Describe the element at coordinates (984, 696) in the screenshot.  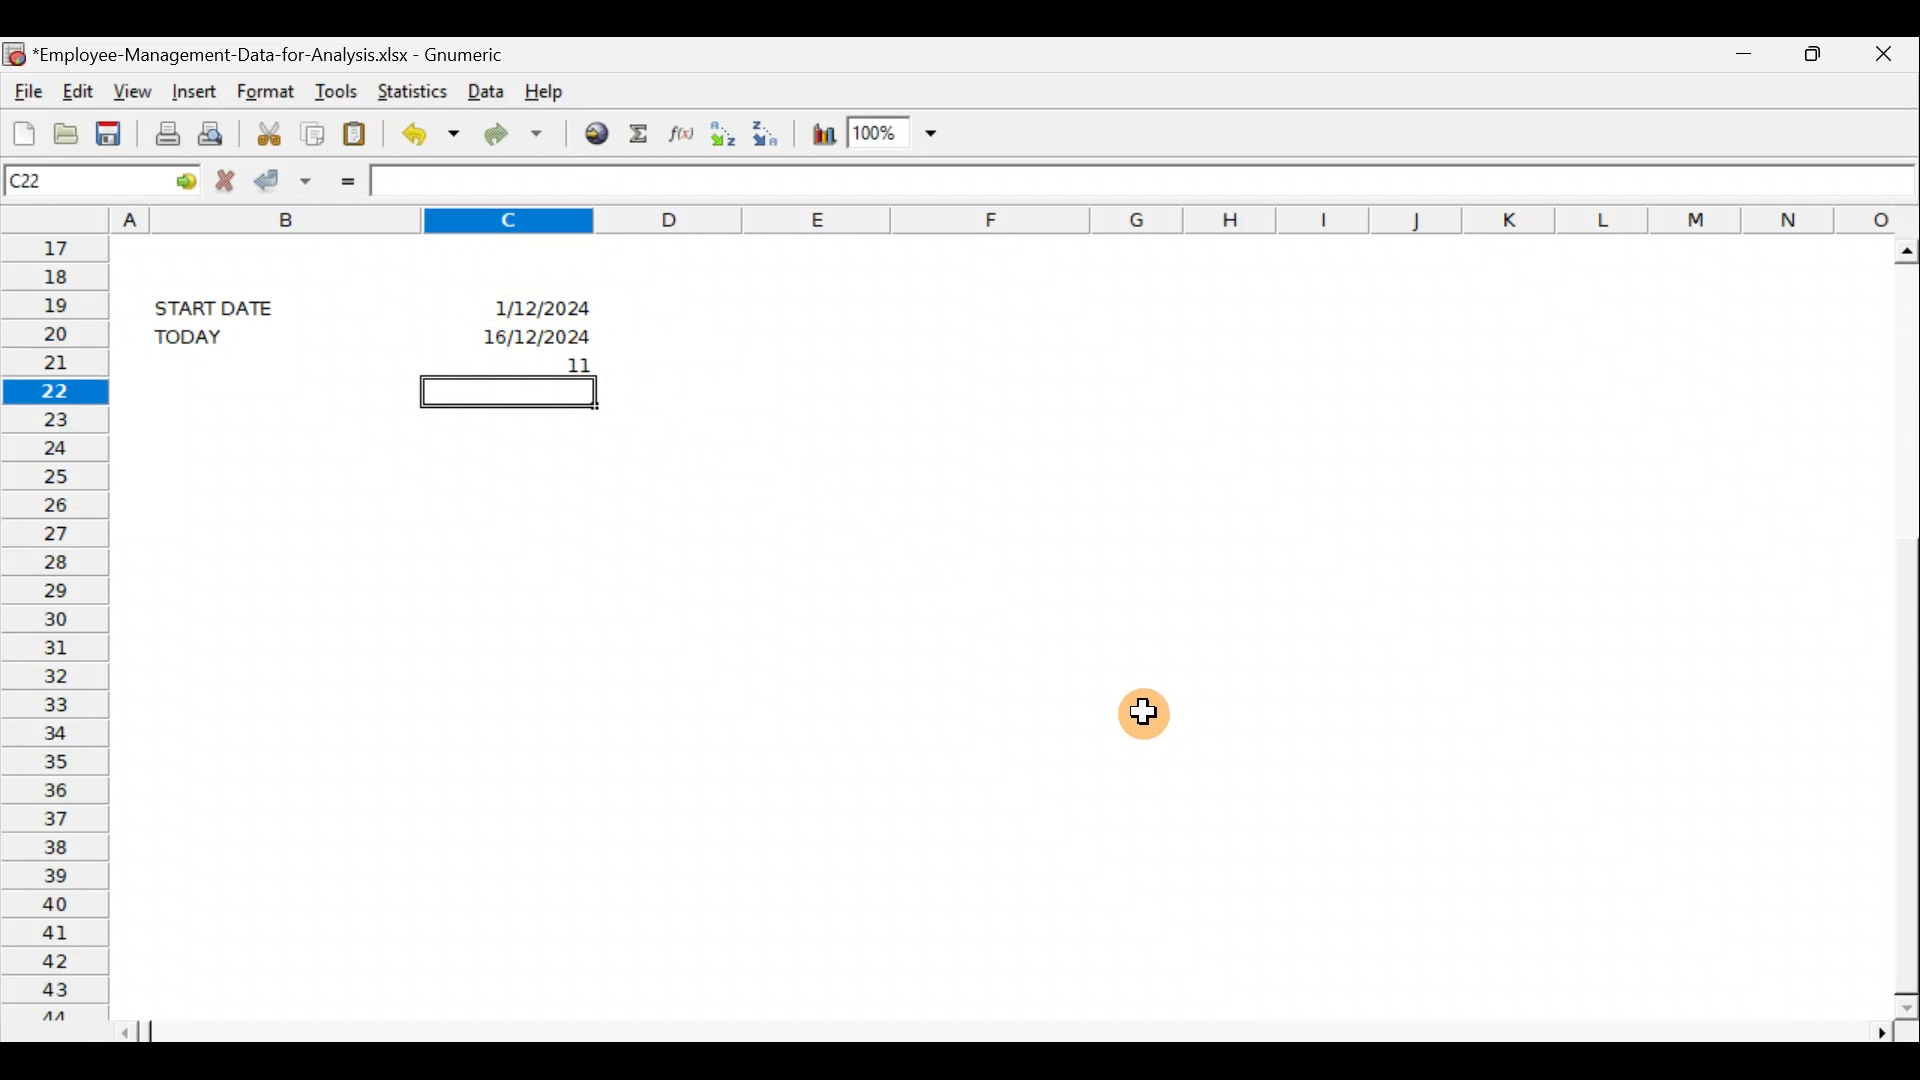
I see `Cells` at that location.